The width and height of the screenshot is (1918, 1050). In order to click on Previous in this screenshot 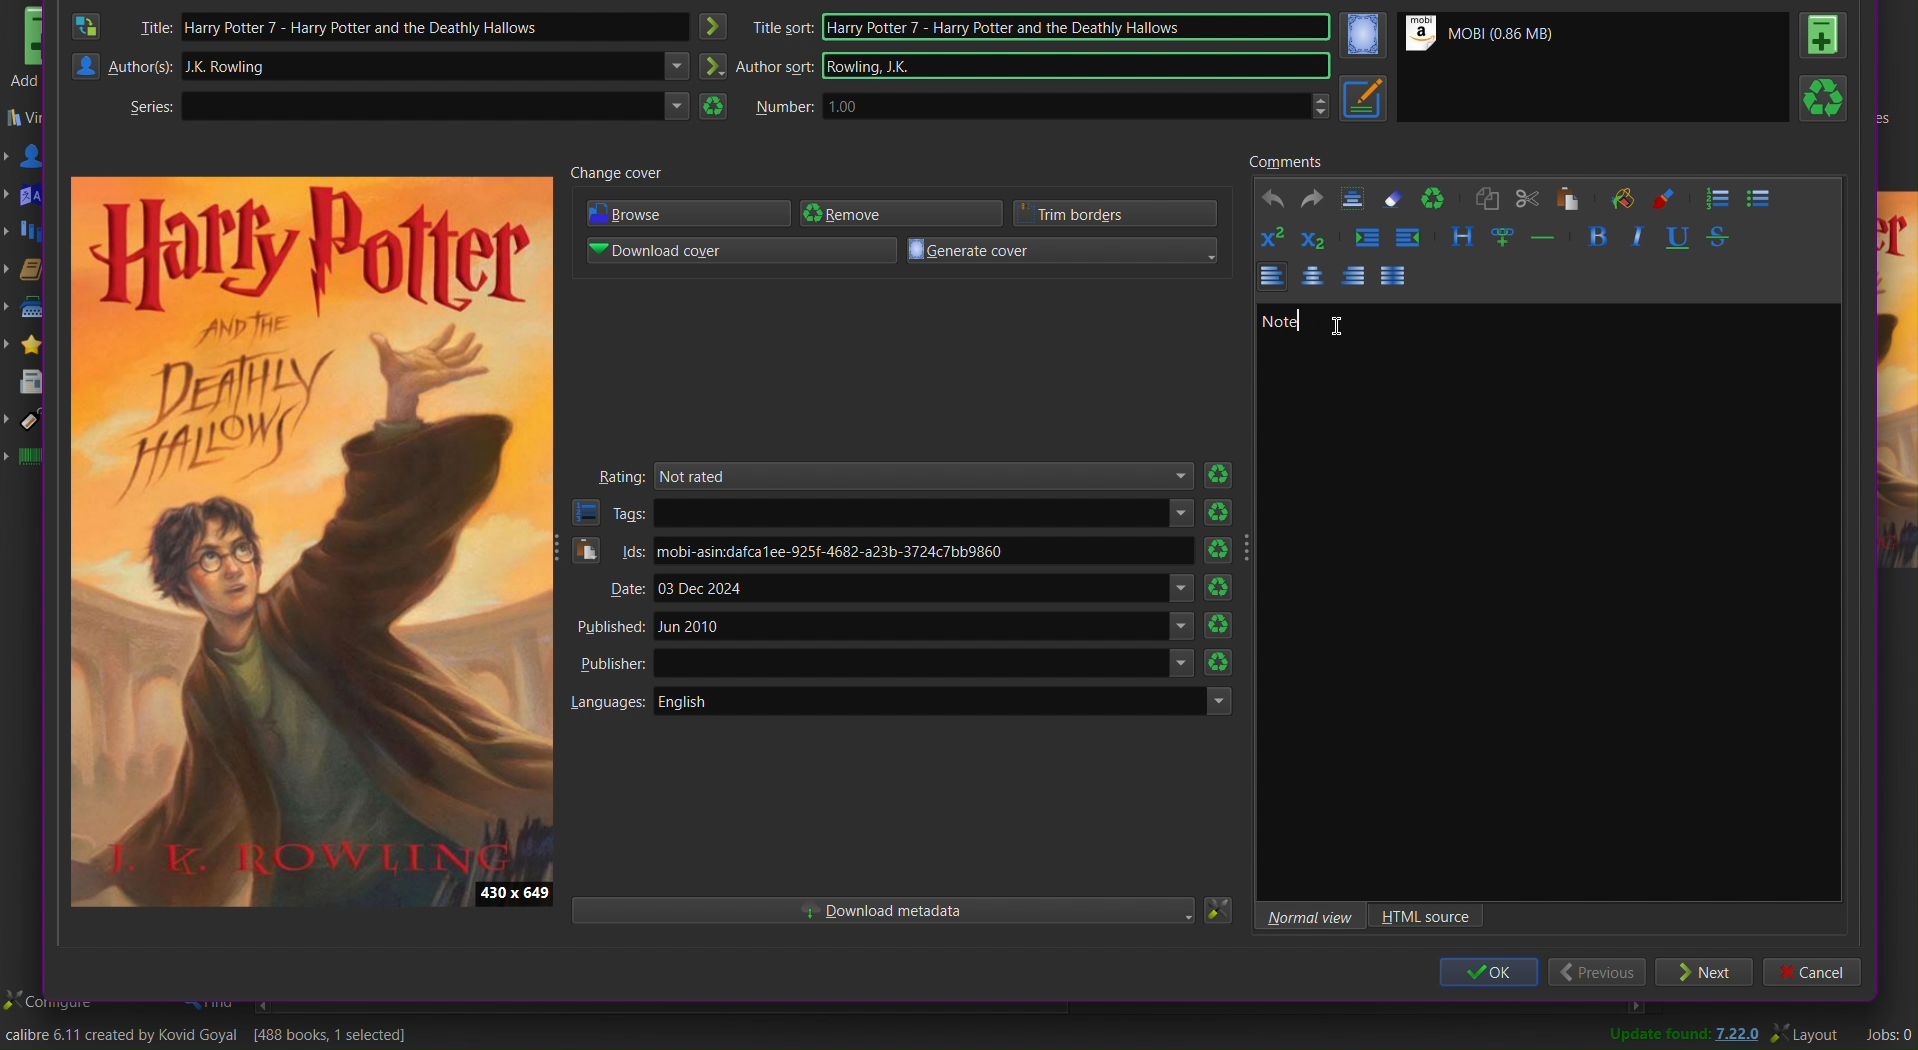, I will do `click(1601, 974)`.